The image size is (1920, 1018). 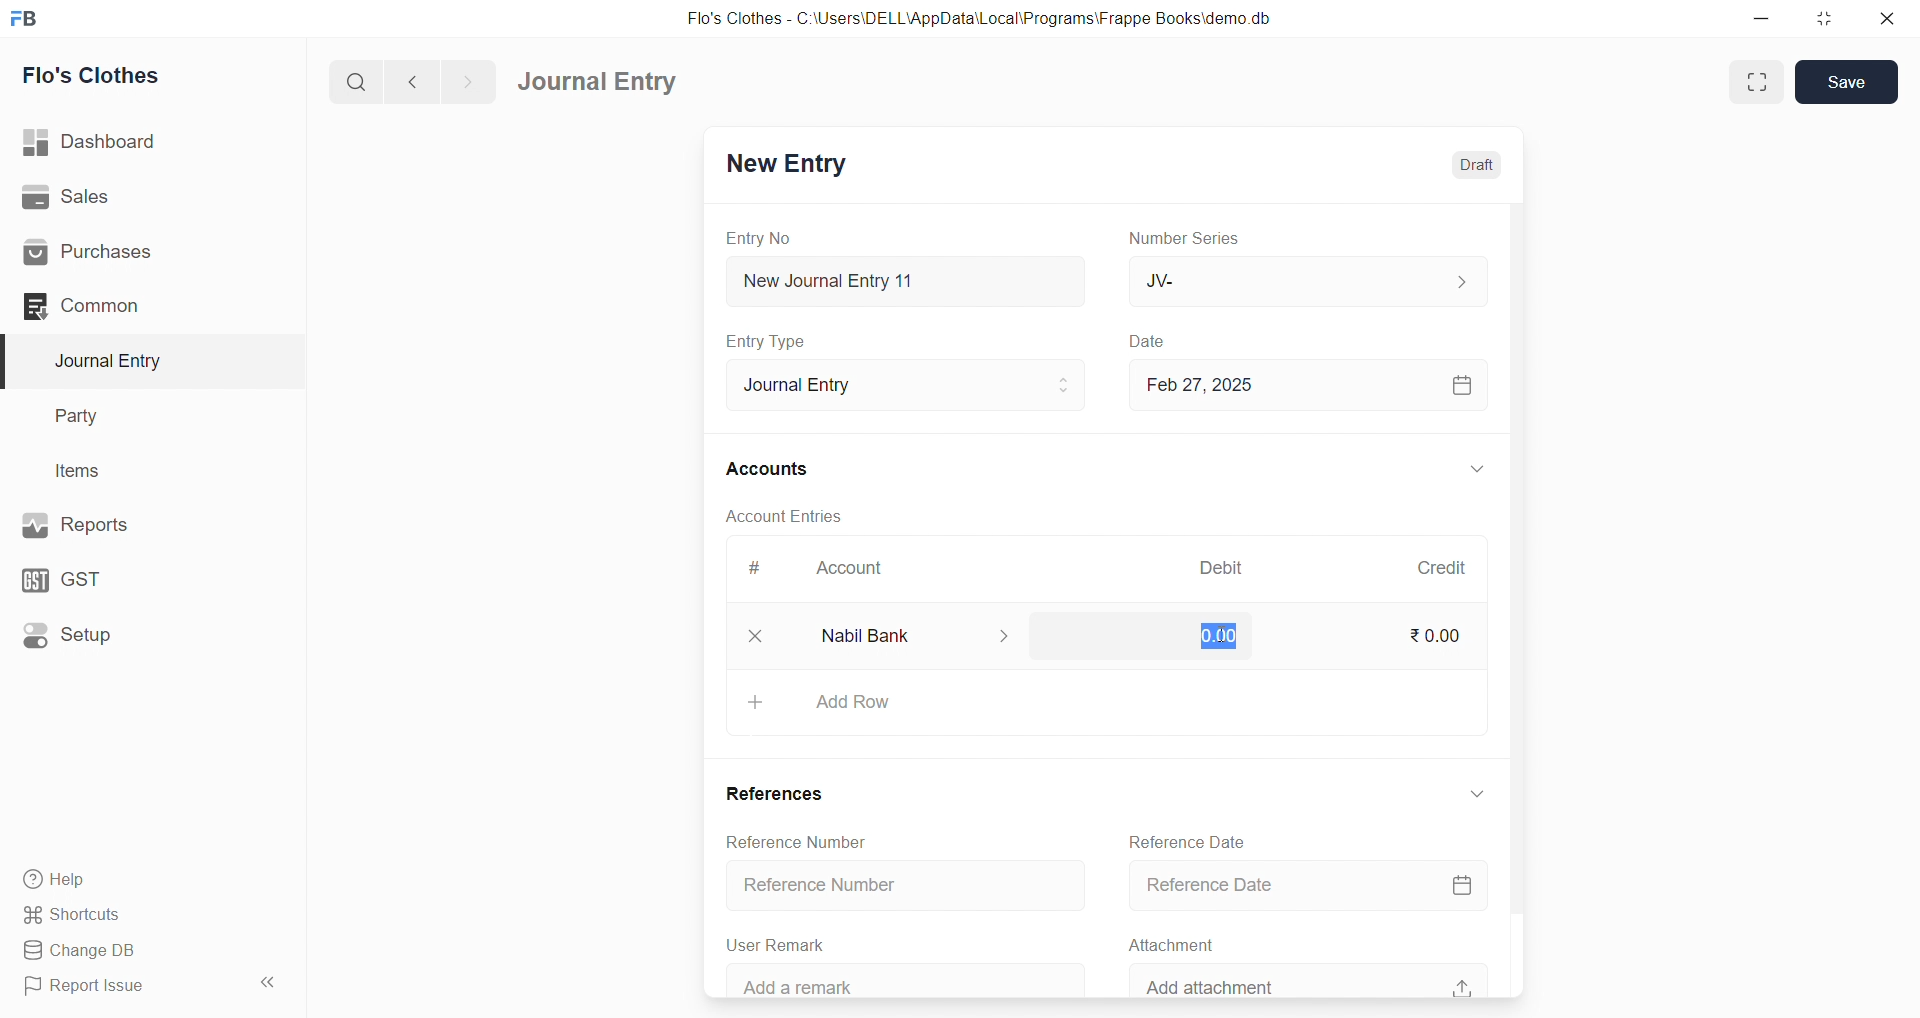 What do you see at coordinates (1218, 638) in the screenshot?
I see `0.00` at bounding box center [1218, 638].